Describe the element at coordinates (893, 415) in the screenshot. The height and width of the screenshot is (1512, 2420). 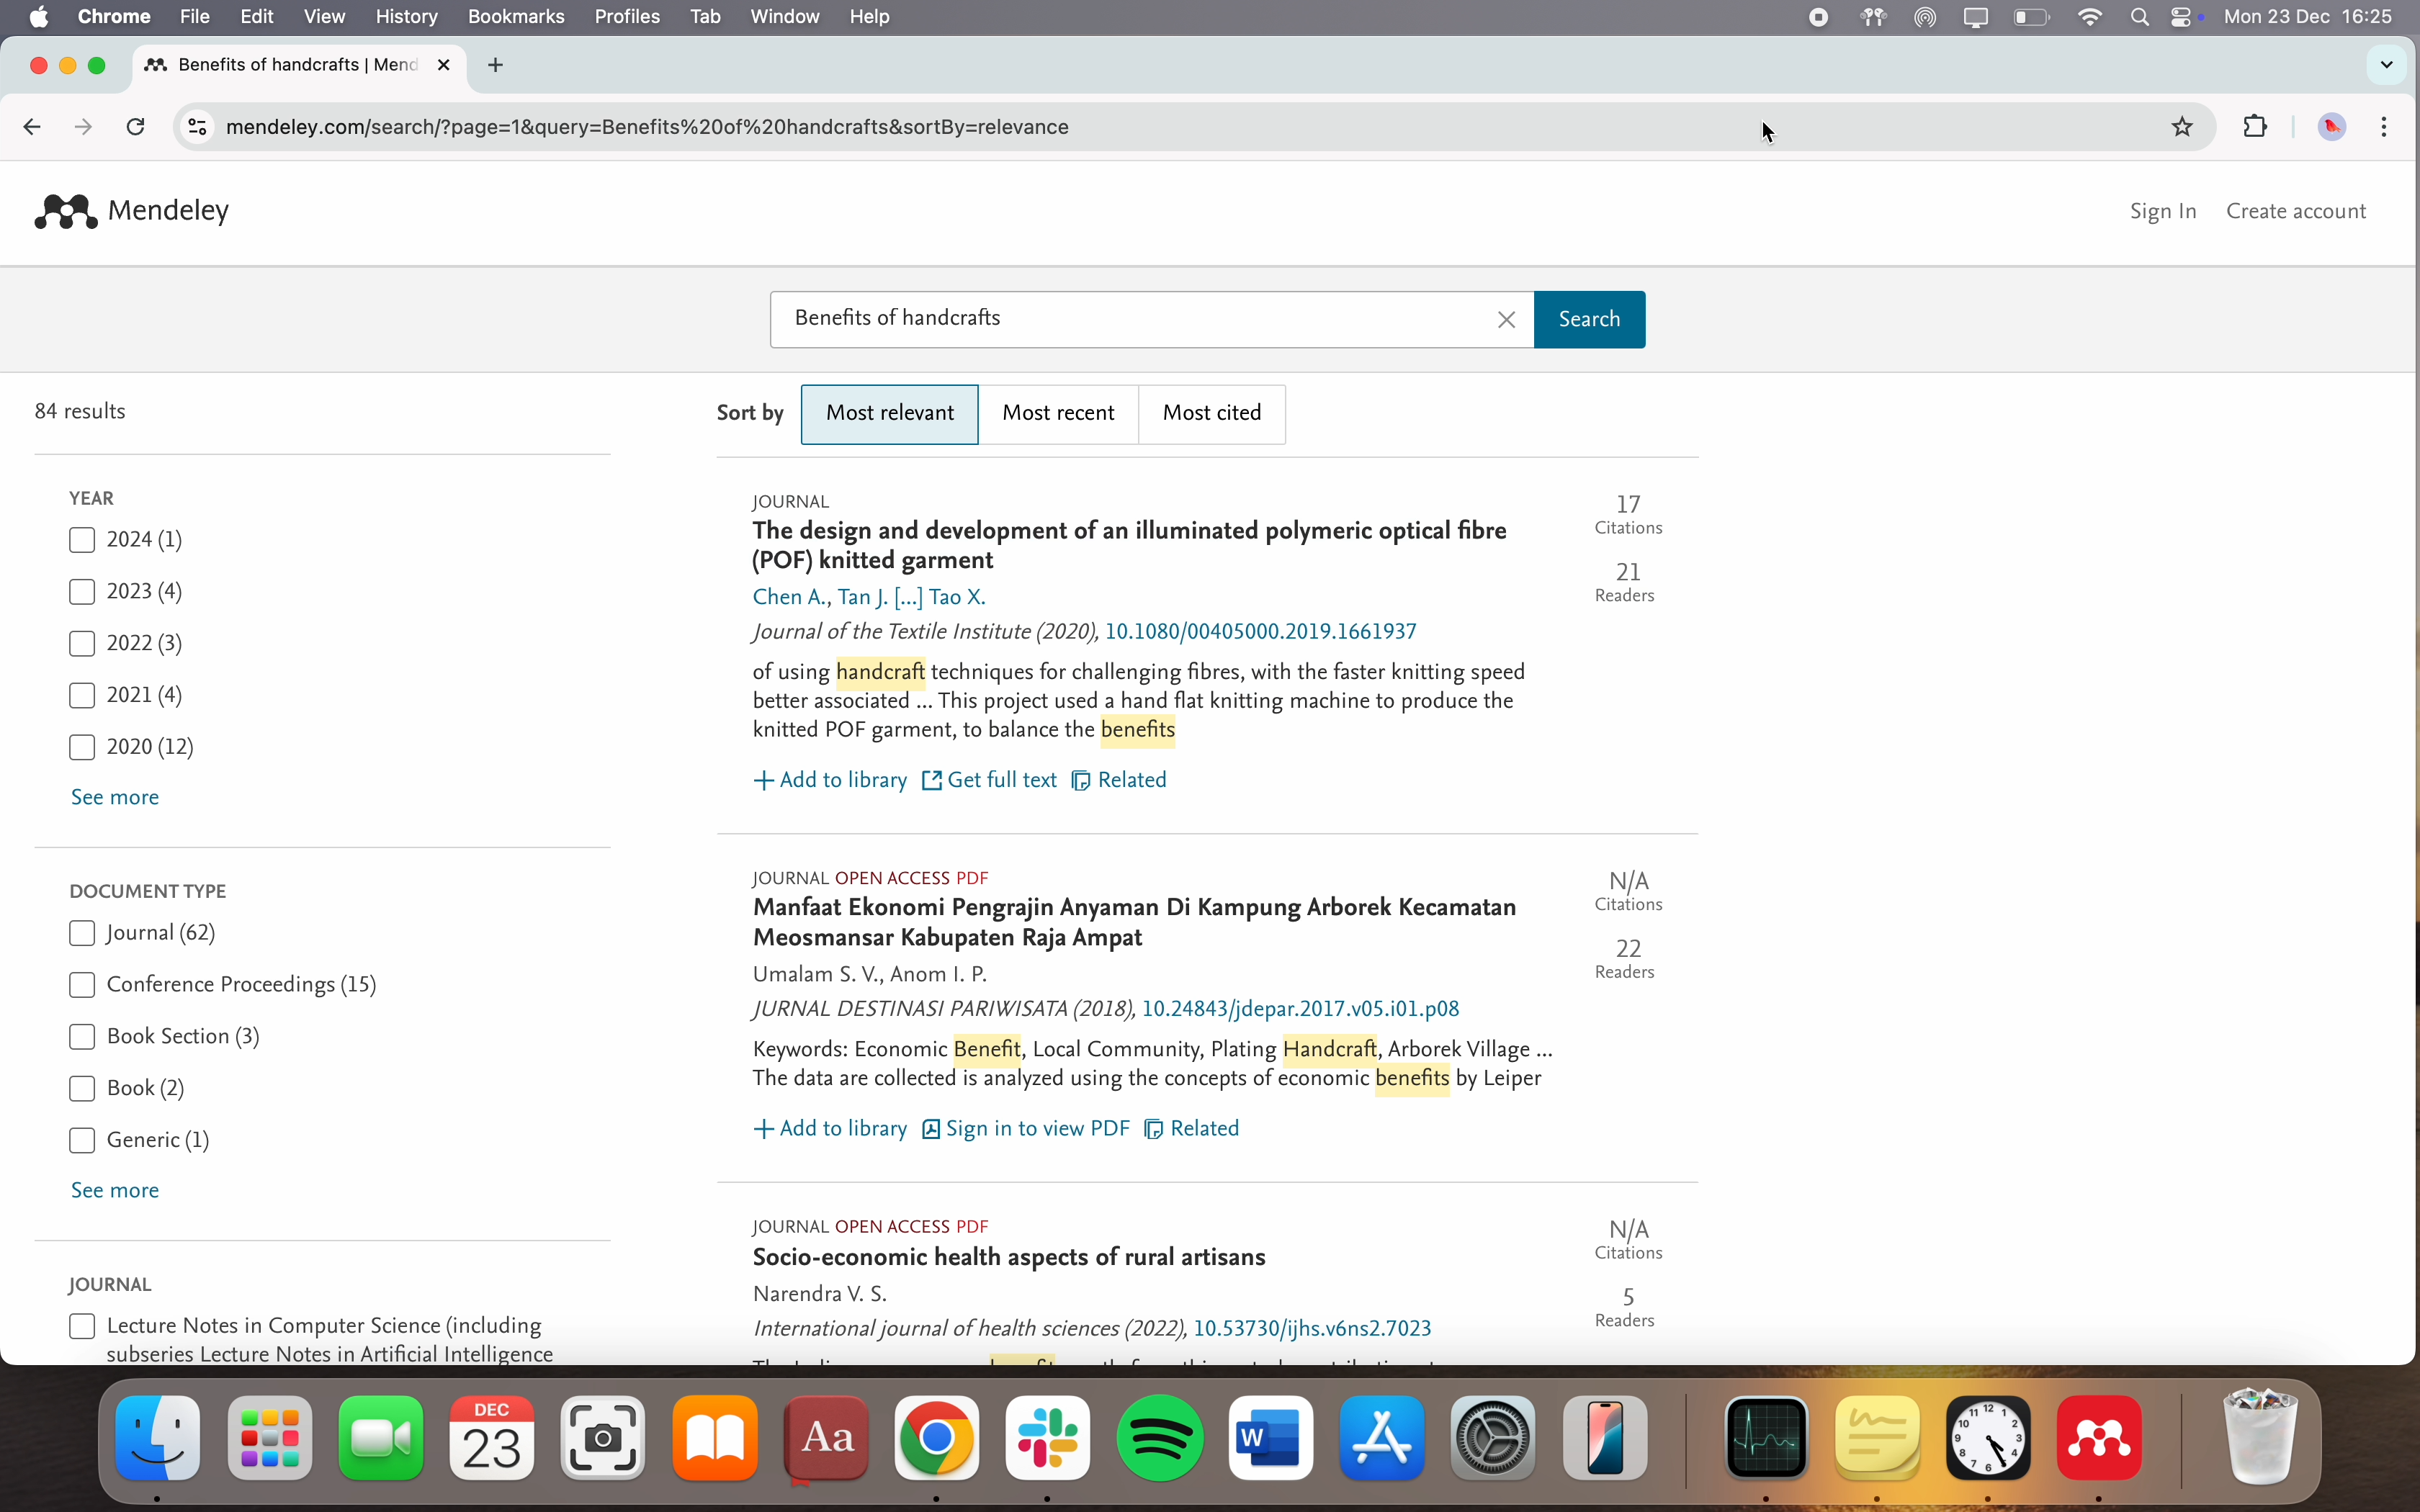
I see `most relevant` at that location.